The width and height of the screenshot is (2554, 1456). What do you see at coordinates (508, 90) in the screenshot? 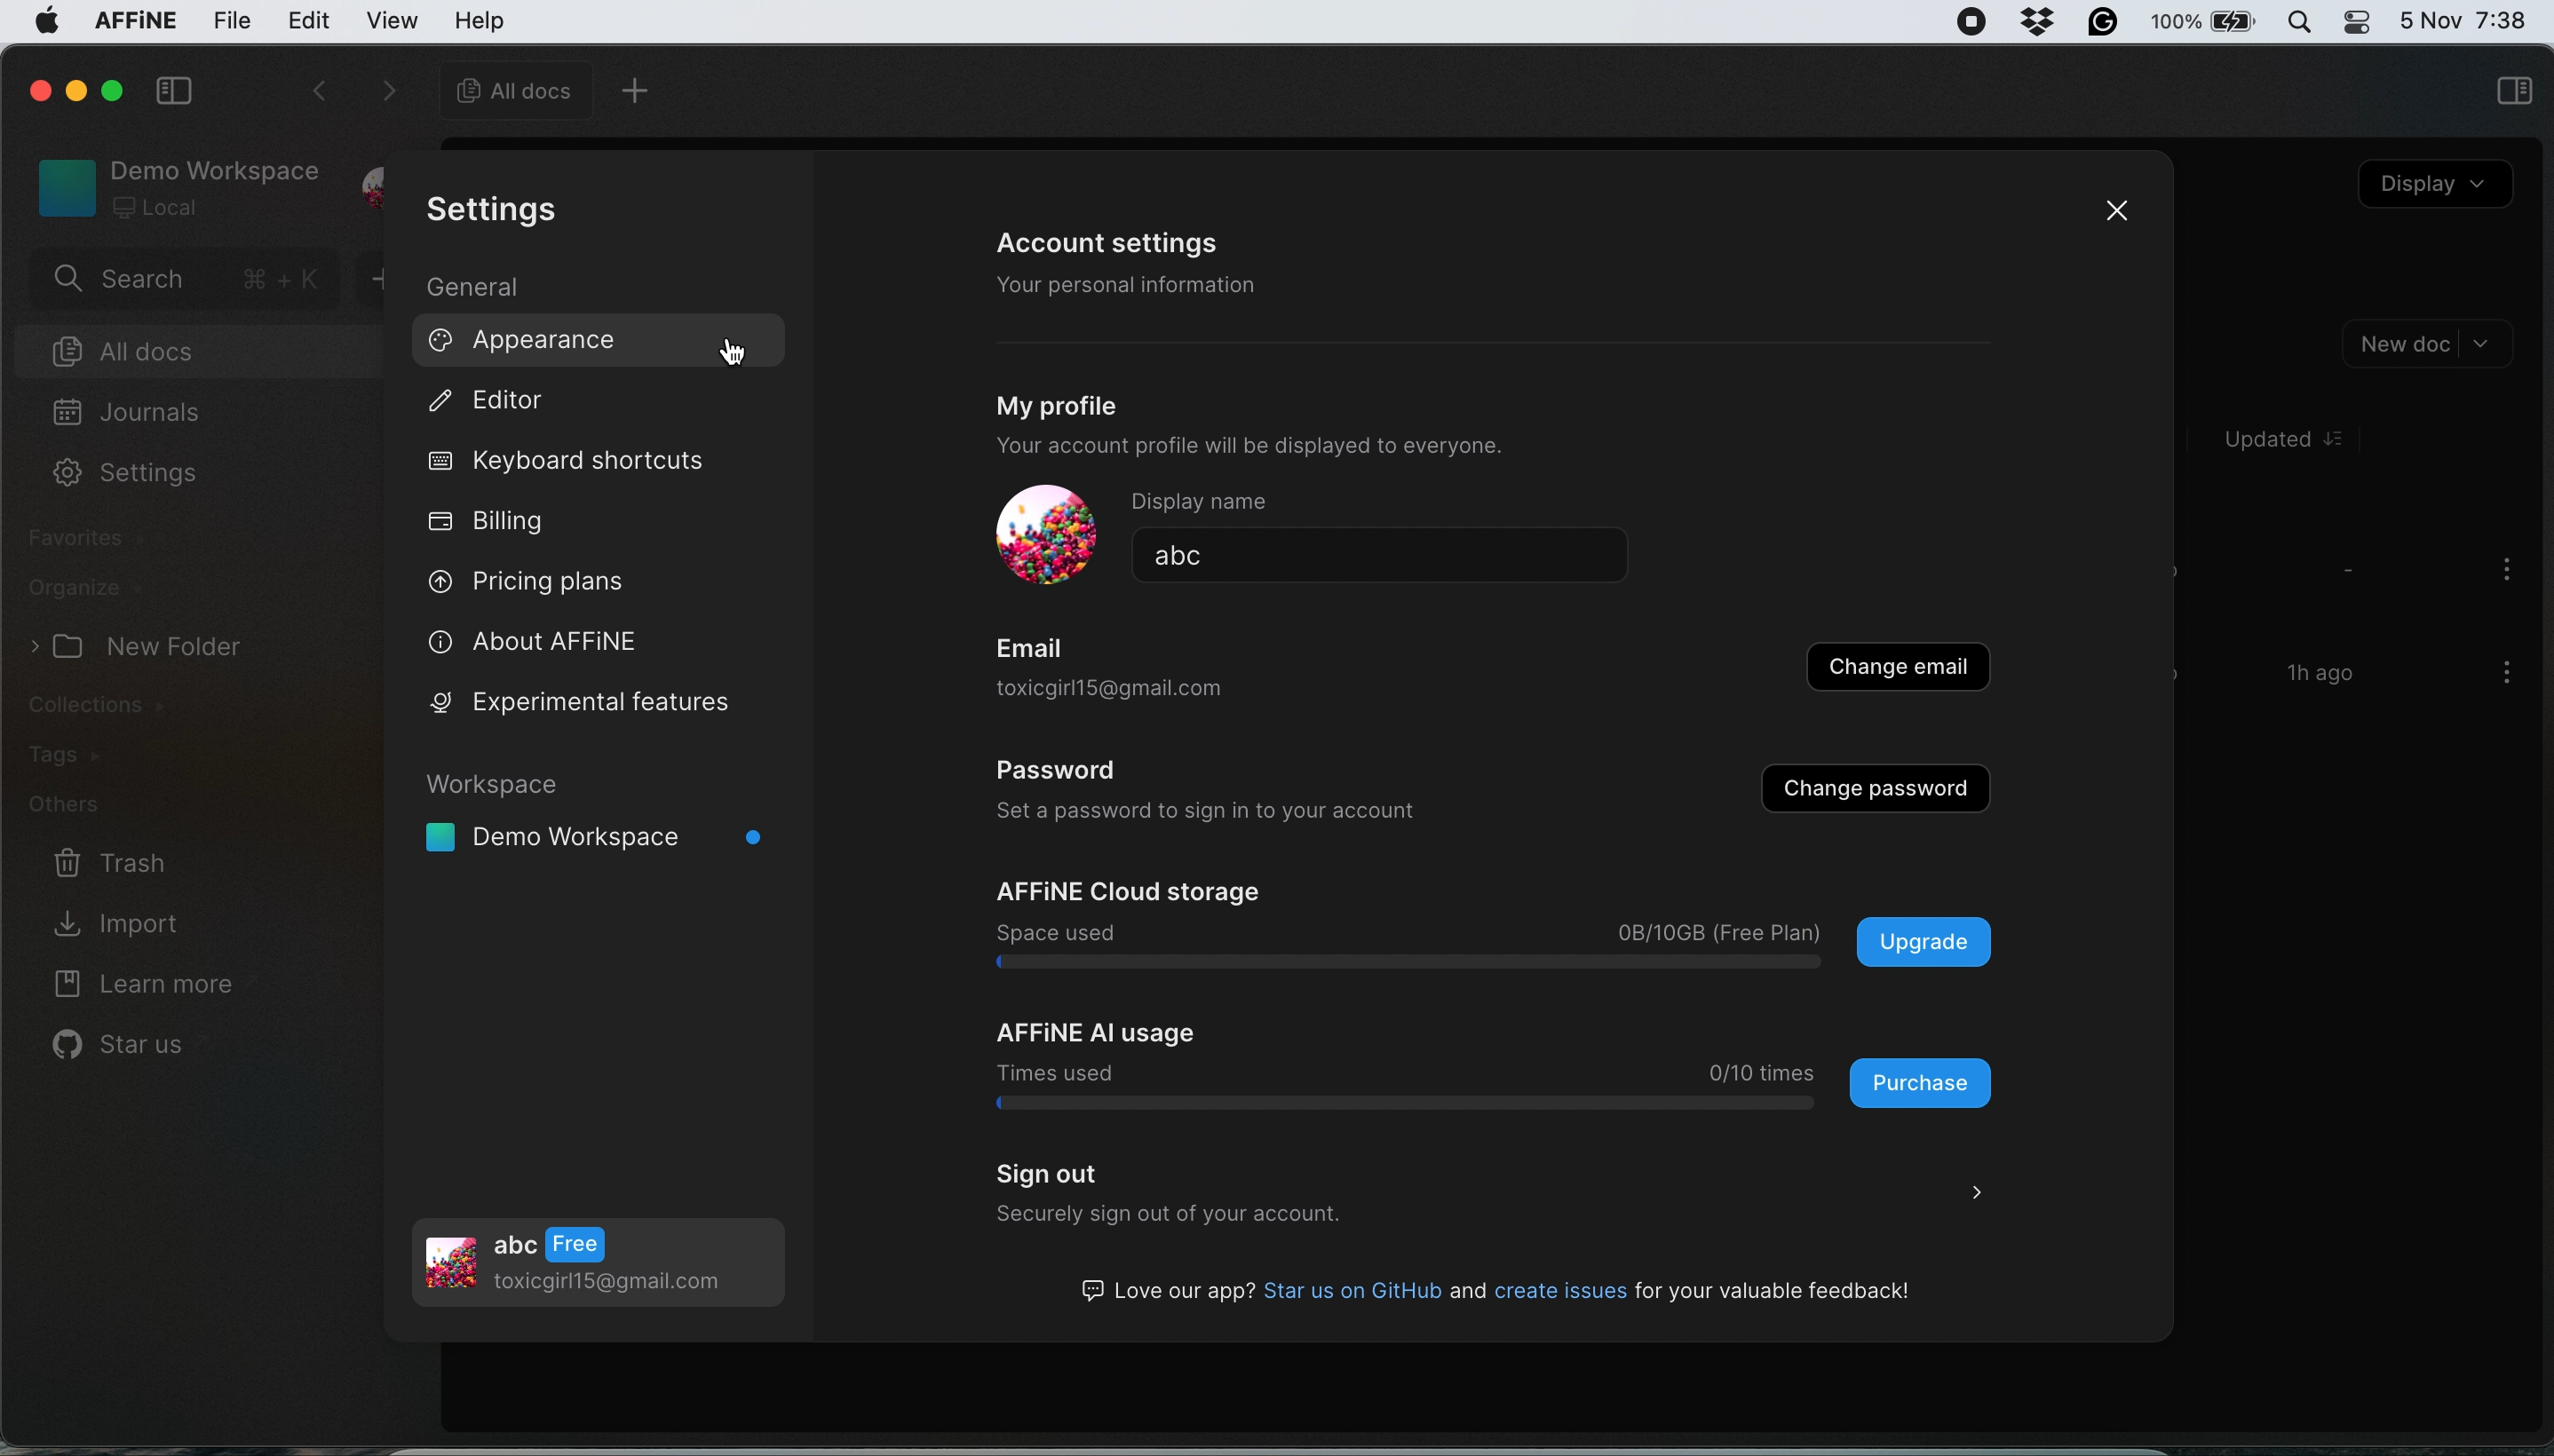
I see `all docs` at bounding box center [508, 90].